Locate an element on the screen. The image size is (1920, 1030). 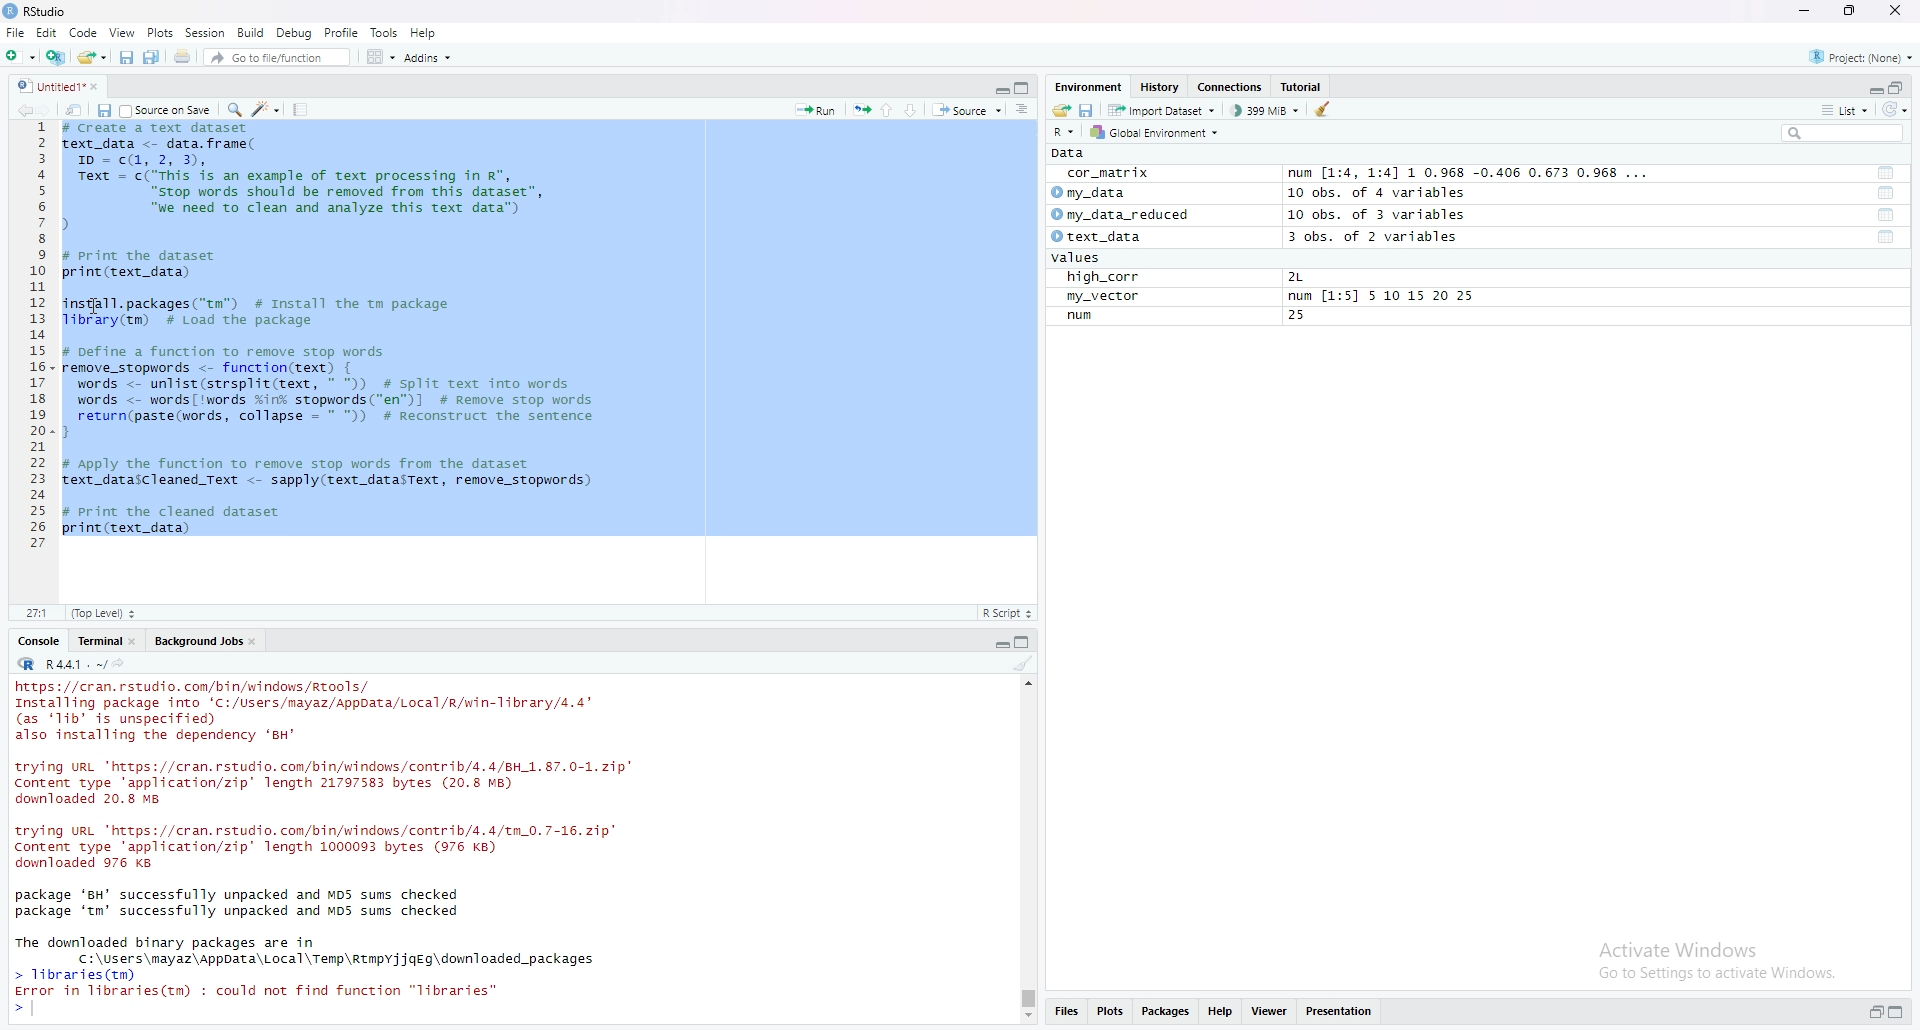
high_corr is located at coordinates (1097, 277).